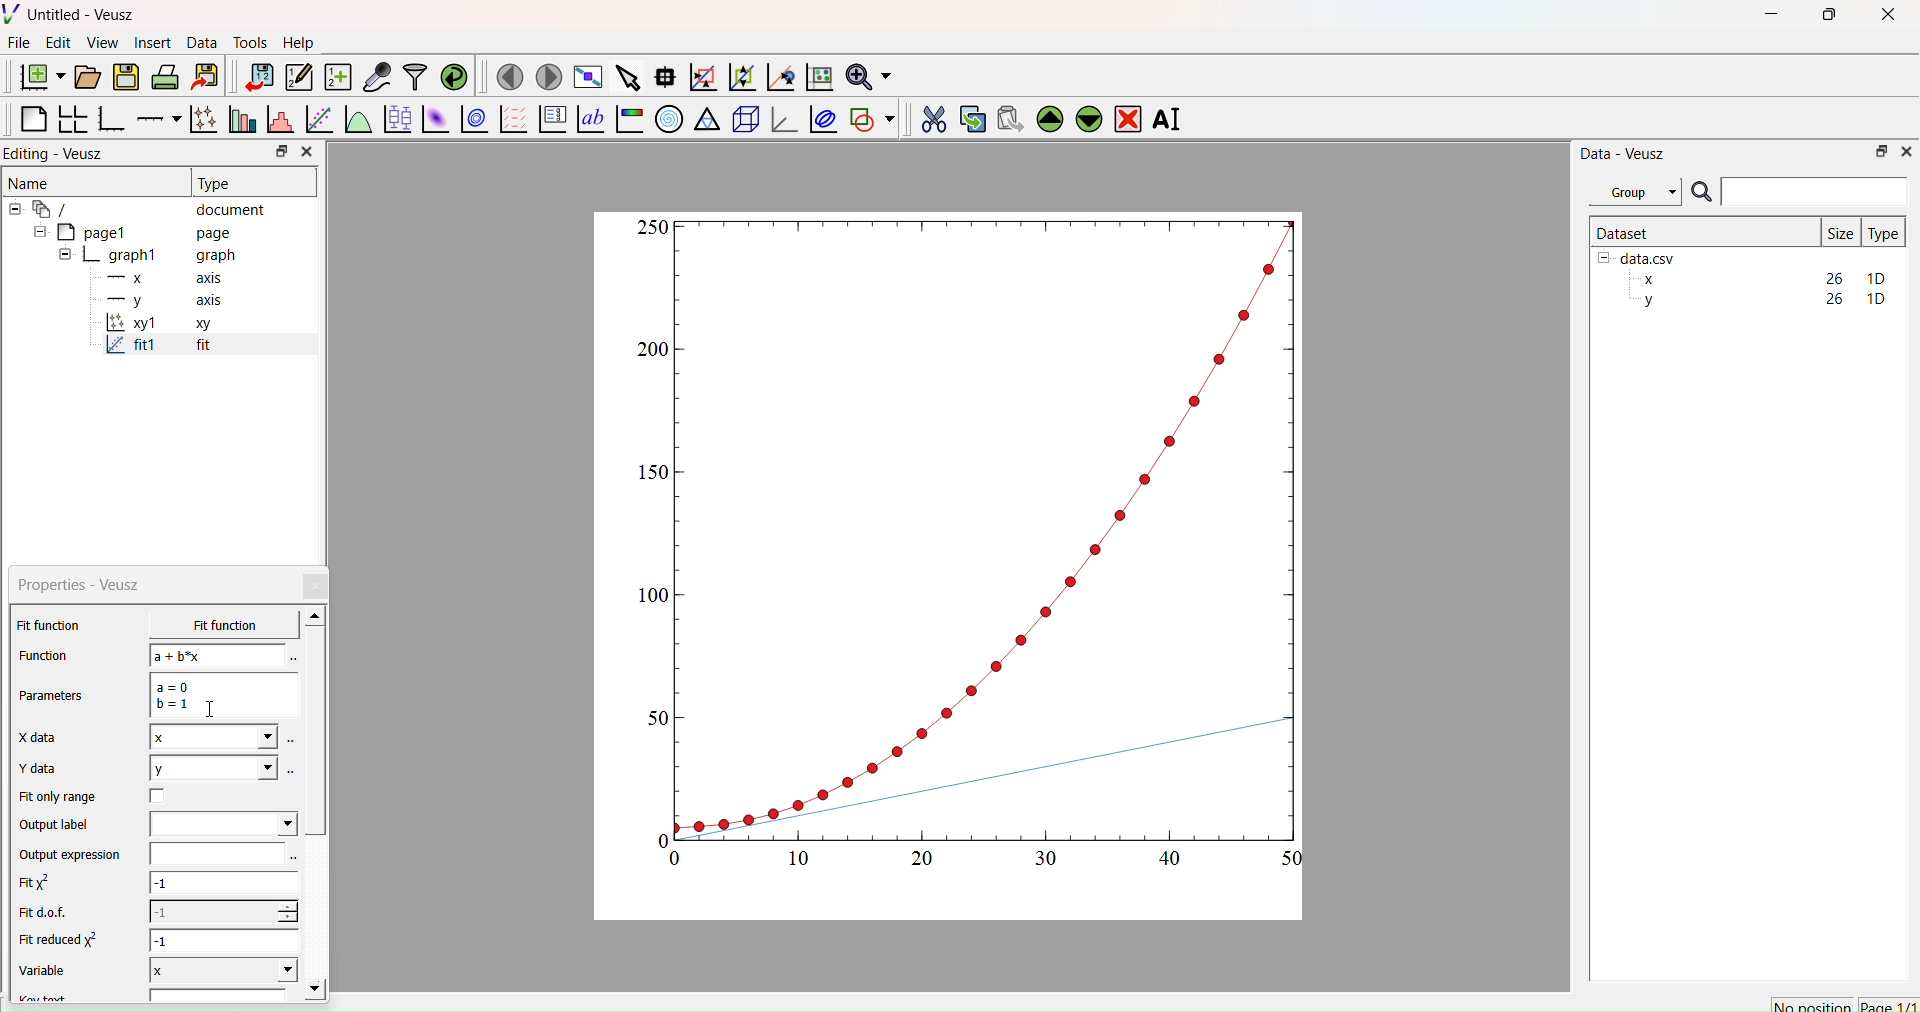  What do you see at coordinates (254, 77) in the screenshot?
I see `Import data` at bounding box center [254, 77].